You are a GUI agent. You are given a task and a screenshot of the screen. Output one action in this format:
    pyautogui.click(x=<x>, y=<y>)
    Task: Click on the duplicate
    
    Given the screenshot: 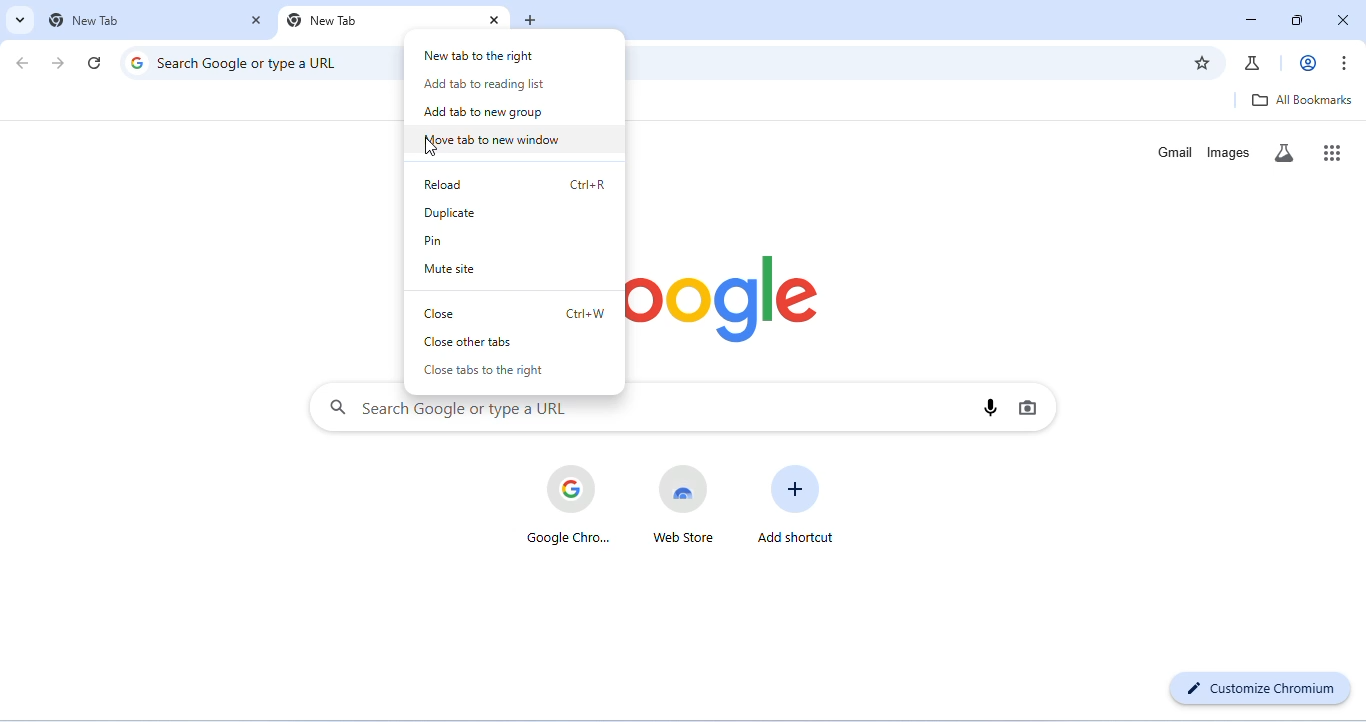 What is the action you would take?
    pyautogui.click(x=493, y=212)
    